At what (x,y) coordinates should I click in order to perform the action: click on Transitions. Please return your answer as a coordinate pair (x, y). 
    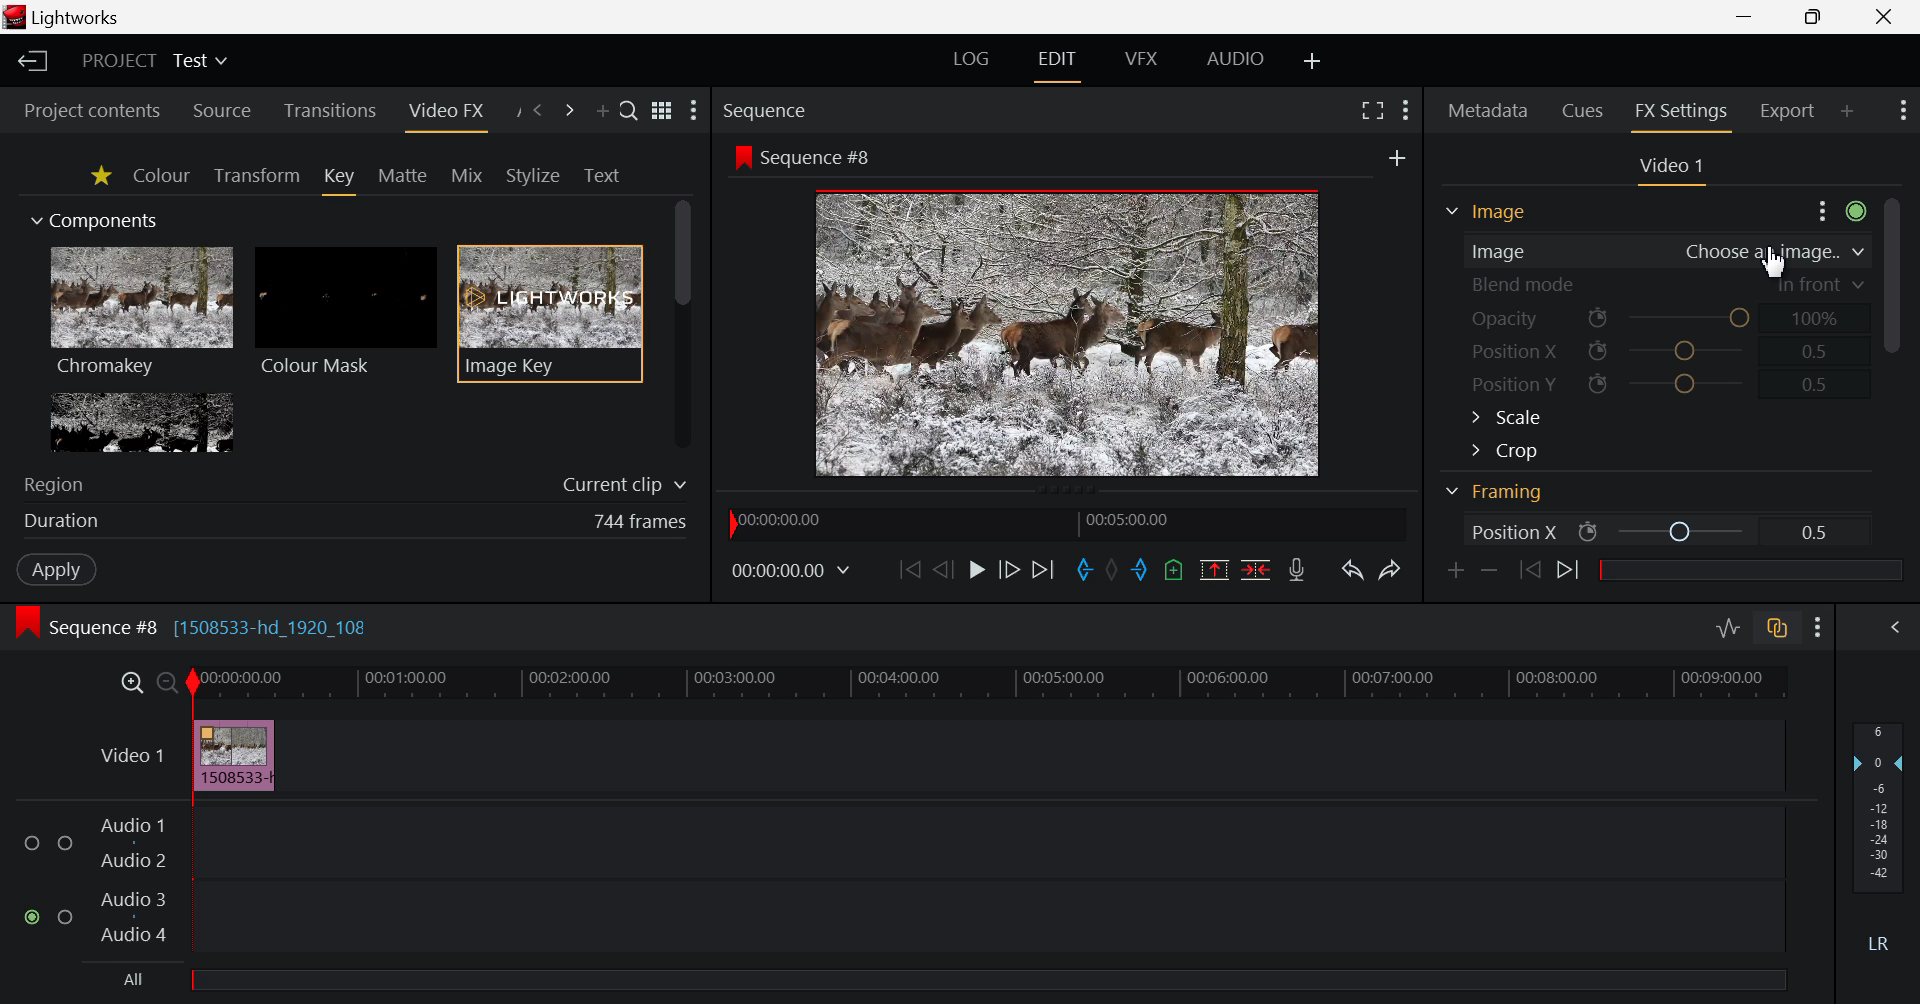
    Looking at the image, I should click on (334, 108).